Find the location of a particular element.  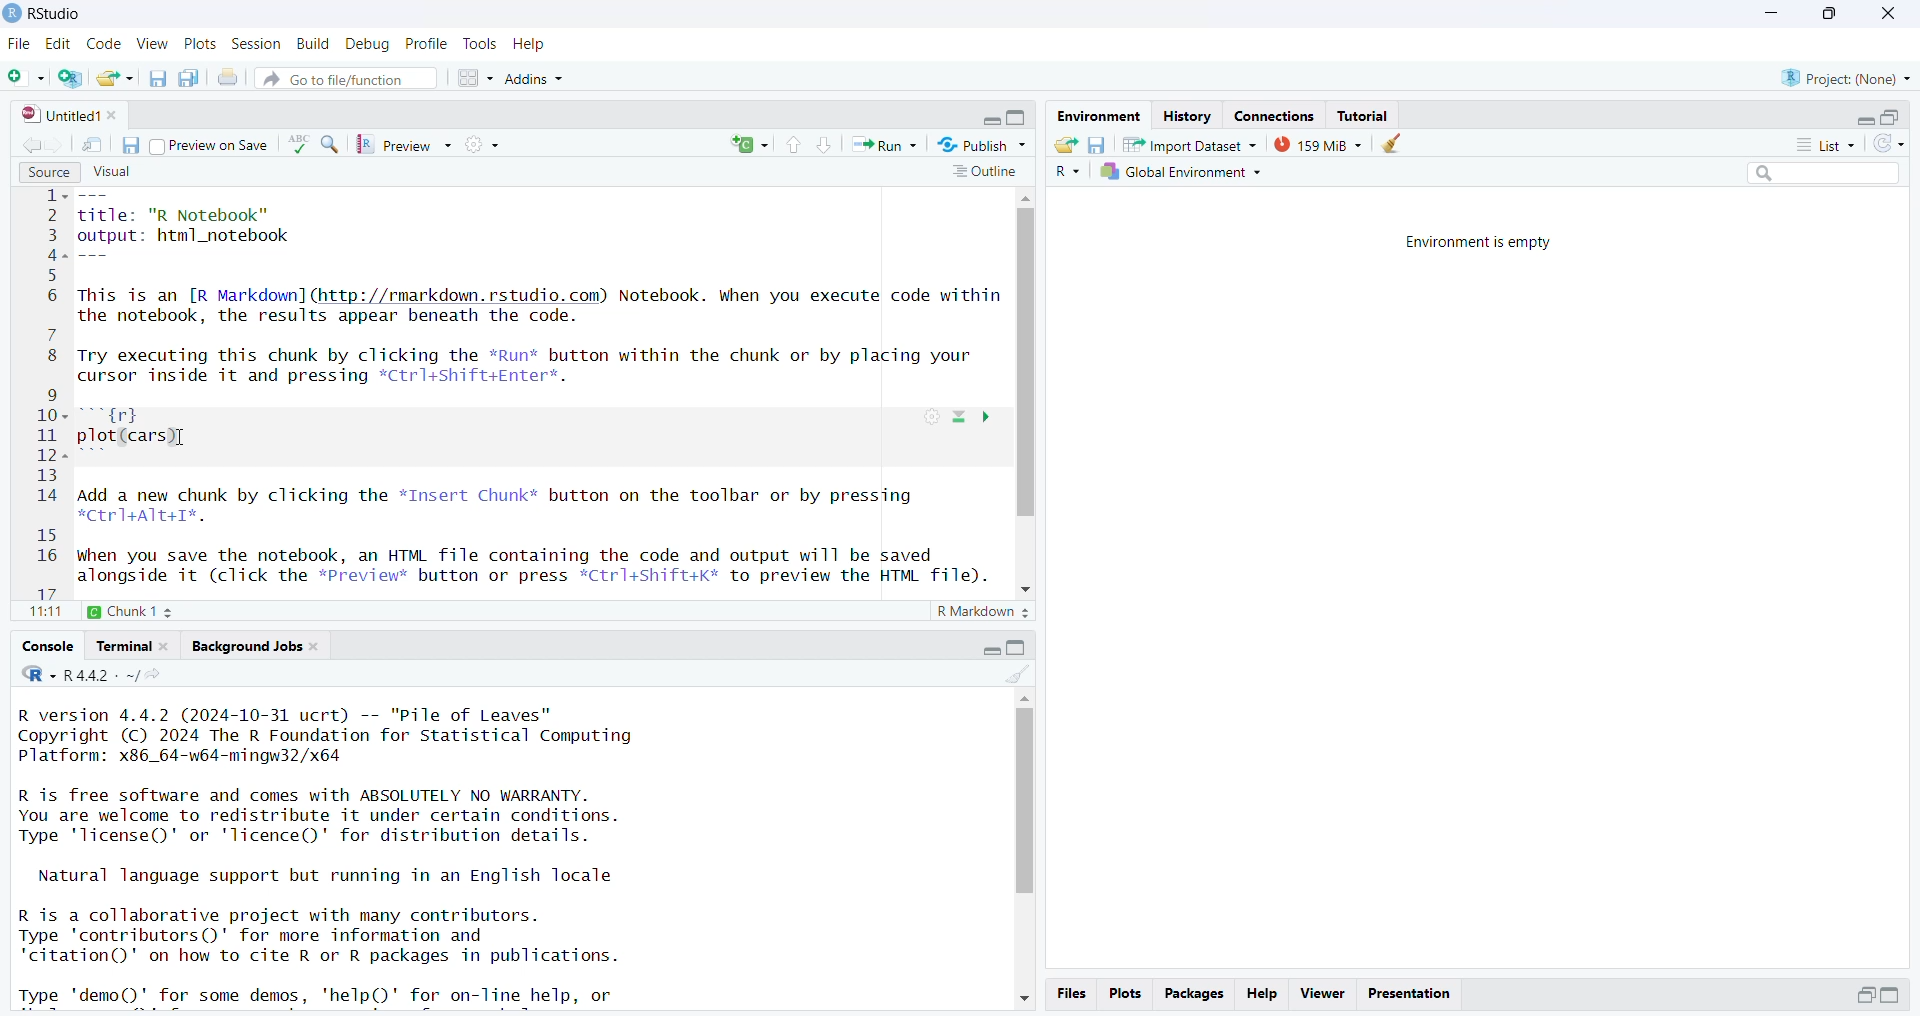

untitled1 is located at coordinates (73, 115).